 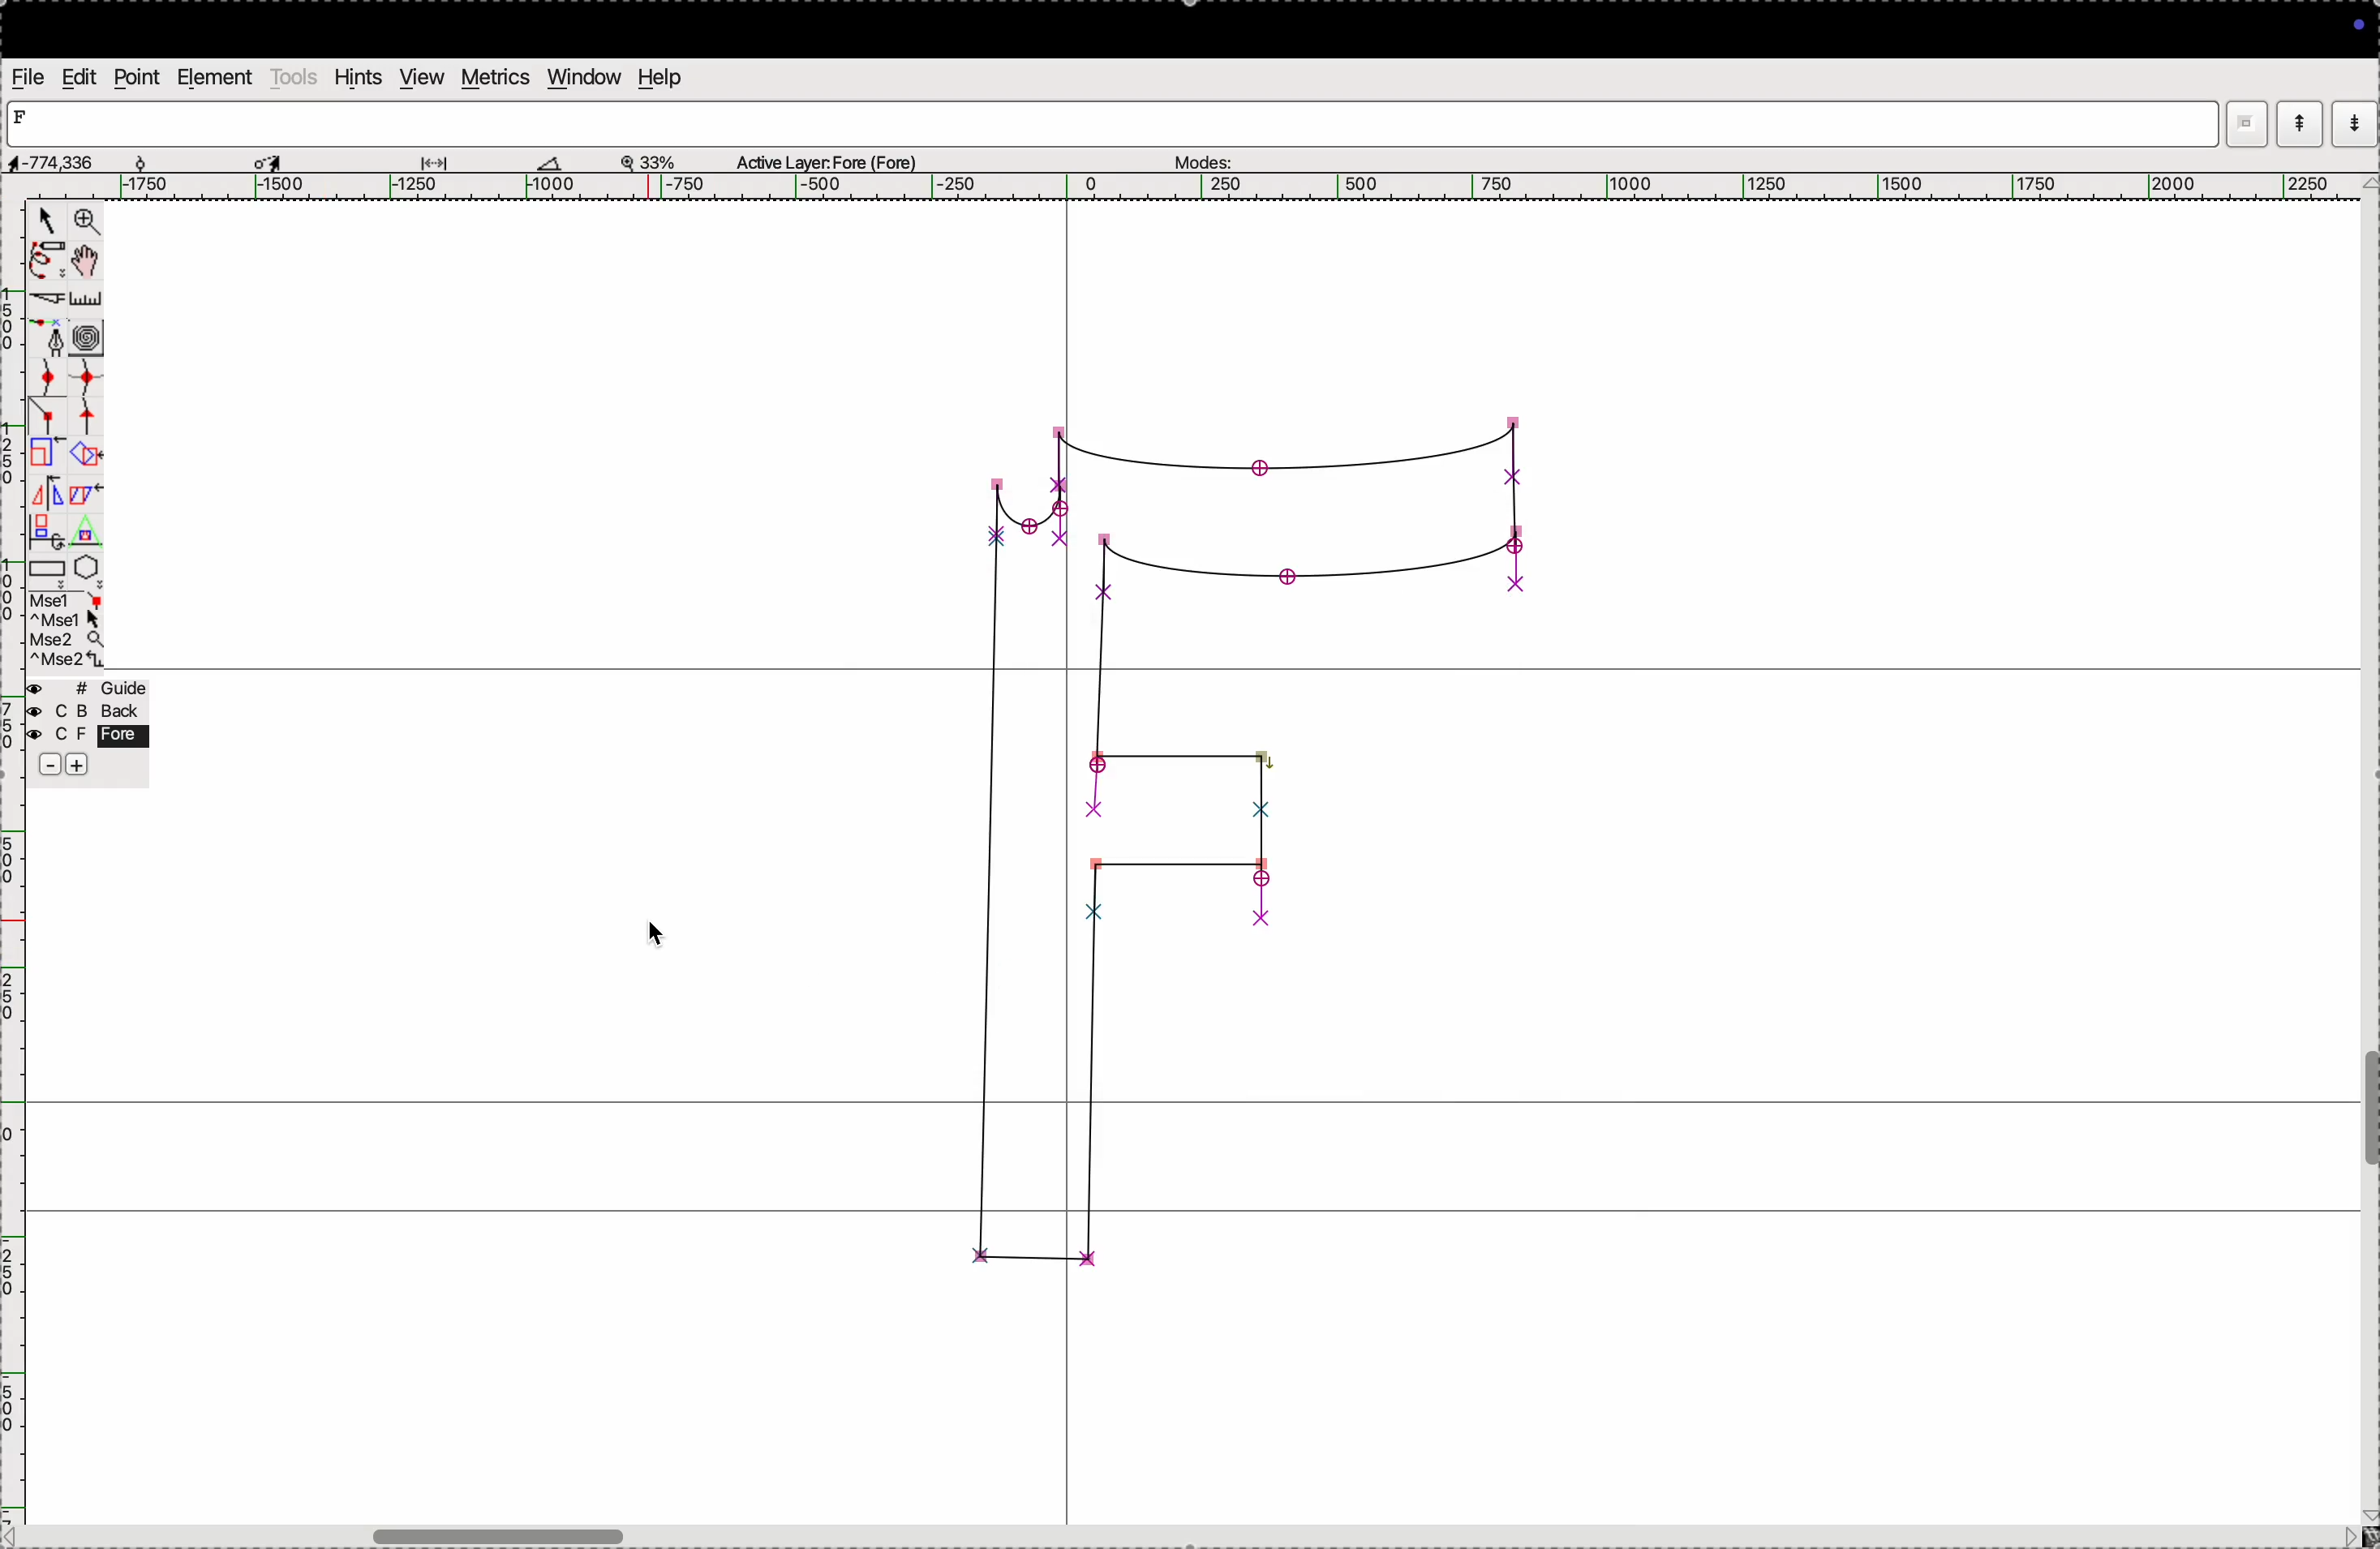 I want to click on back, so click(x=82, y=713).